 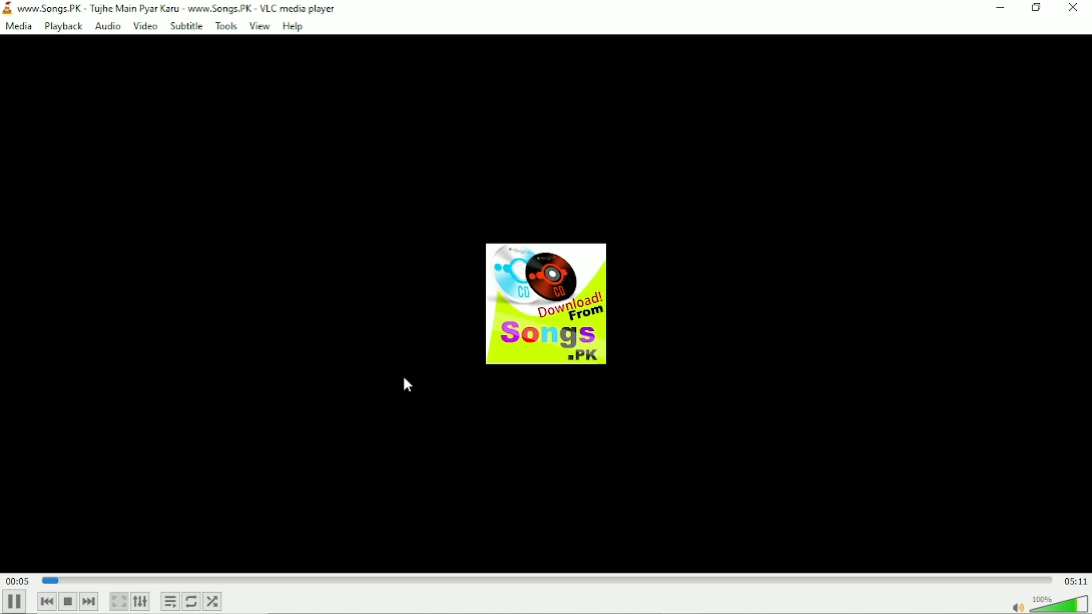 I want to click on Subtitle, so click(x=188, y=26).